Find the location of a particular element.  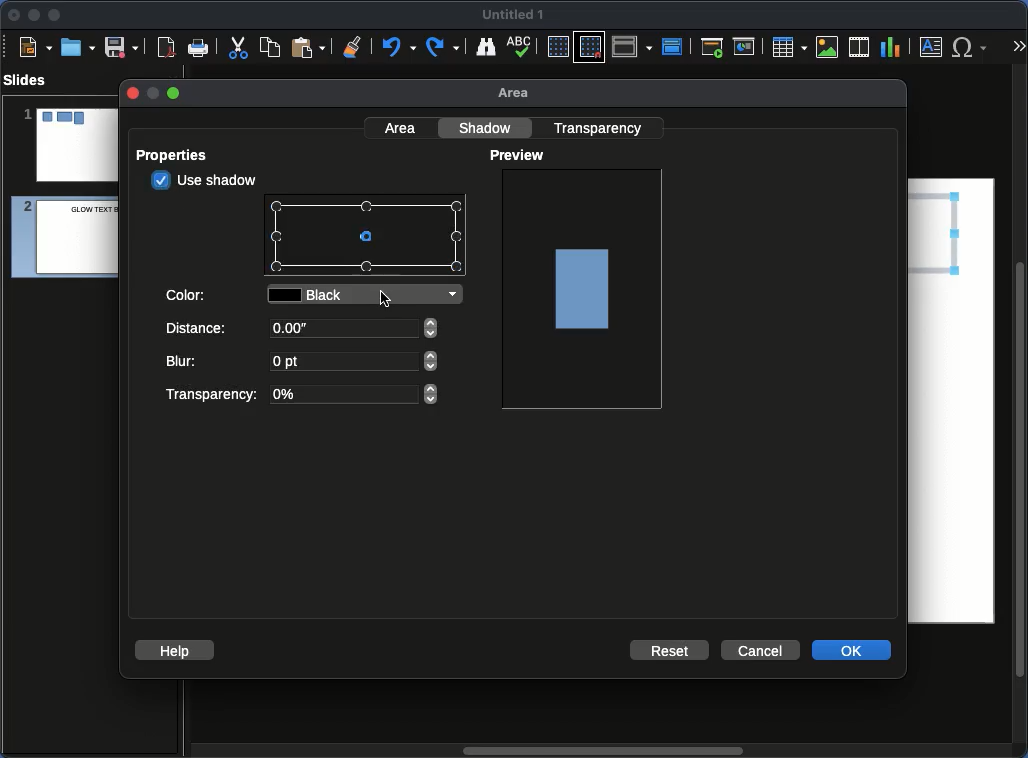

Redo is located at coordinates (444, 47).